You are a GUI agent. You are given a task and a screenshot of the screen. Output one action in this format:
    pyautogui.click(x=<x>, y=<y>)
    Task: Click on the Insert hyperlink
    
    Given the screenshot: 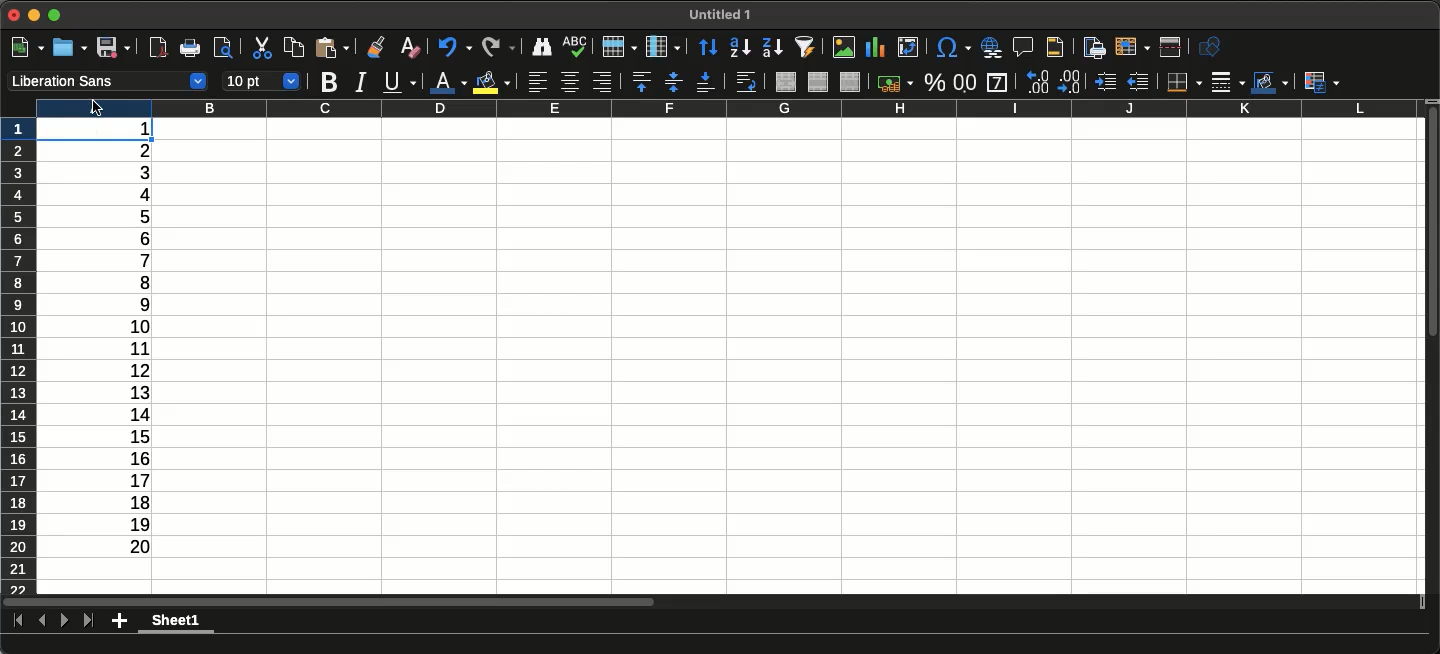 What is the action you would take?
    pyautogui.click(x=991, y=47)
    